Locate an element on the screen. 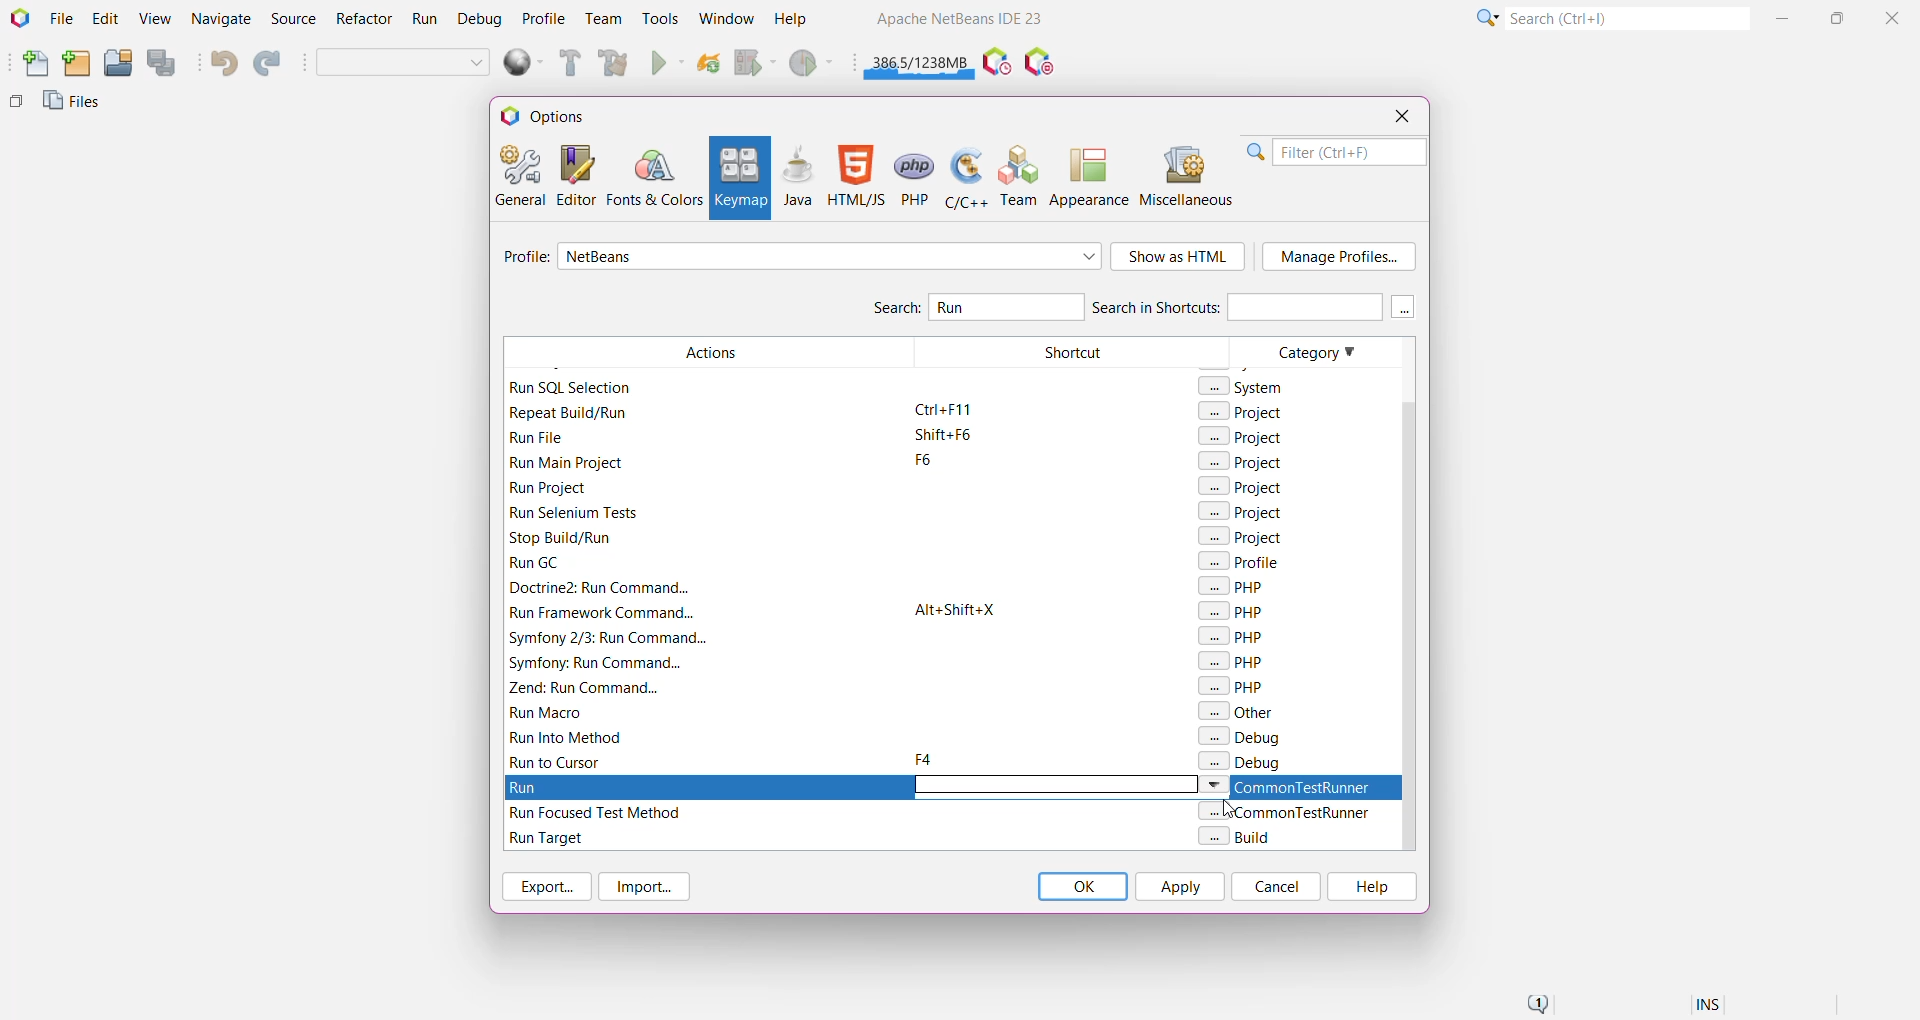  Run is located at coordinates (668, 65).